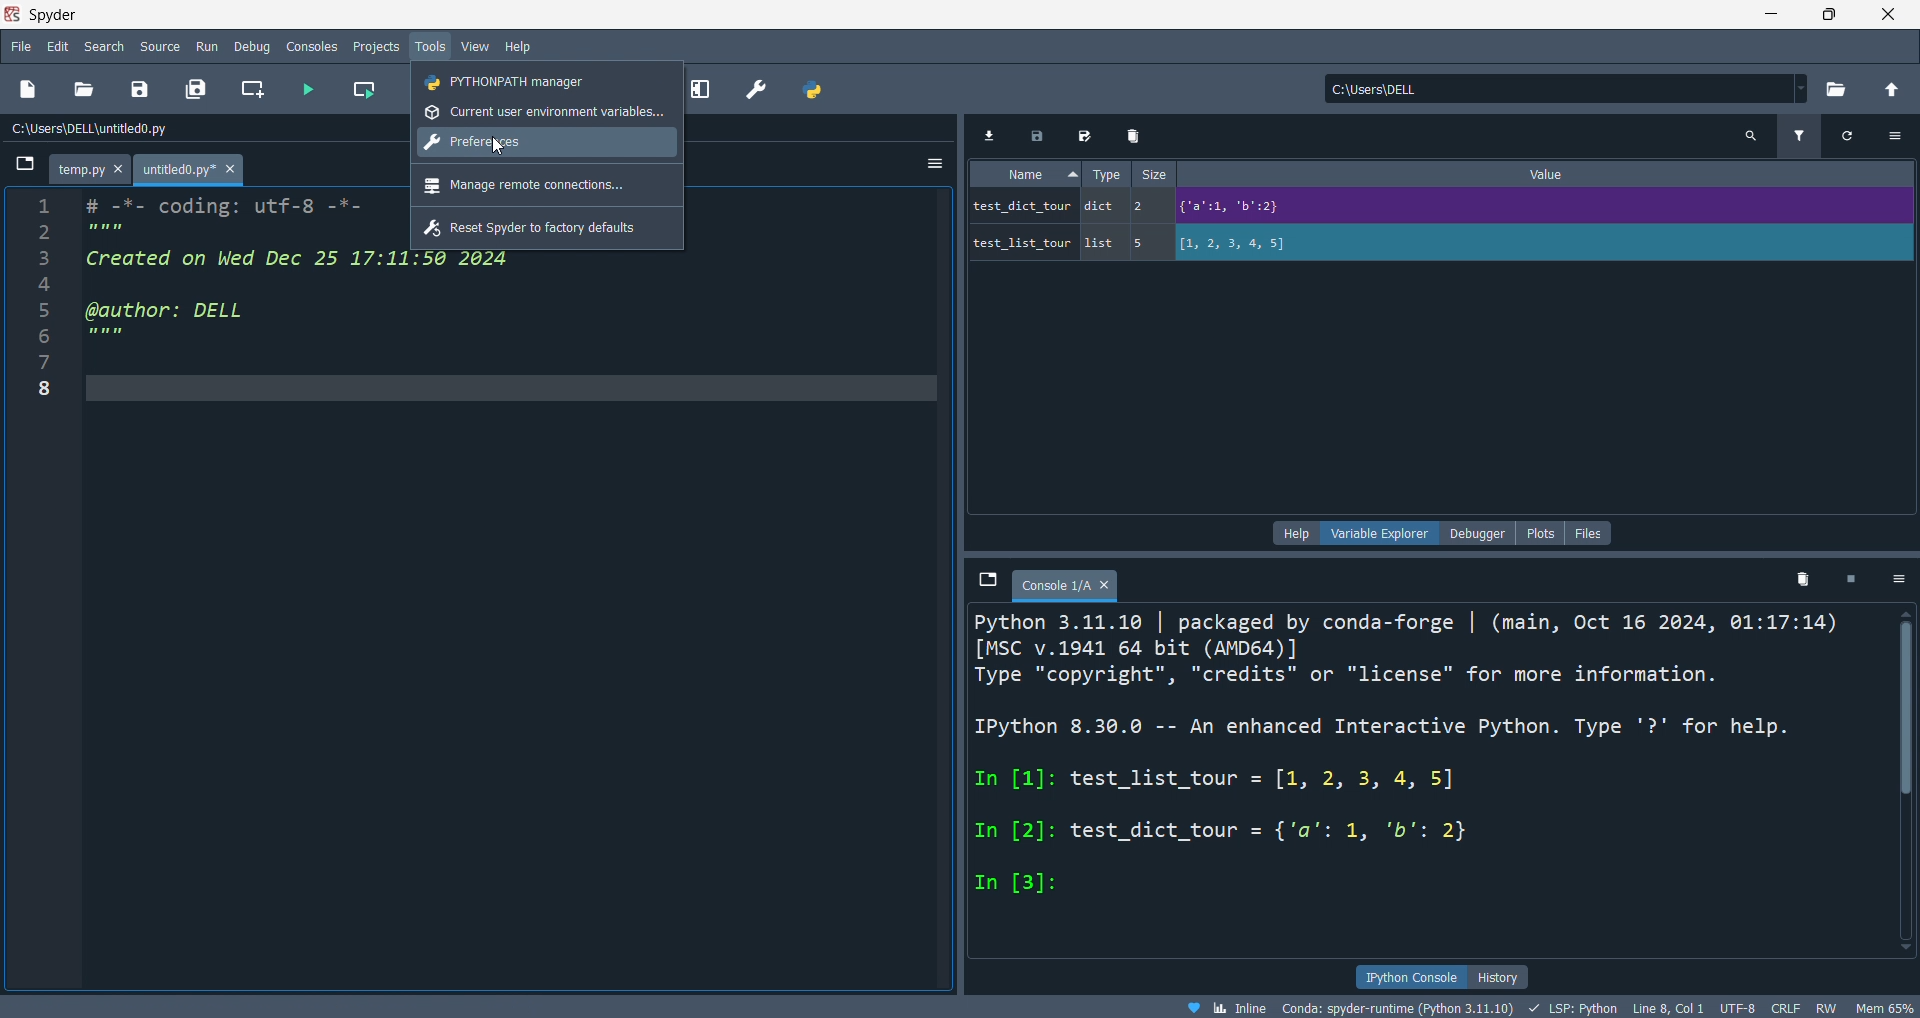  I want to click on python path manager, so click(815, 91).